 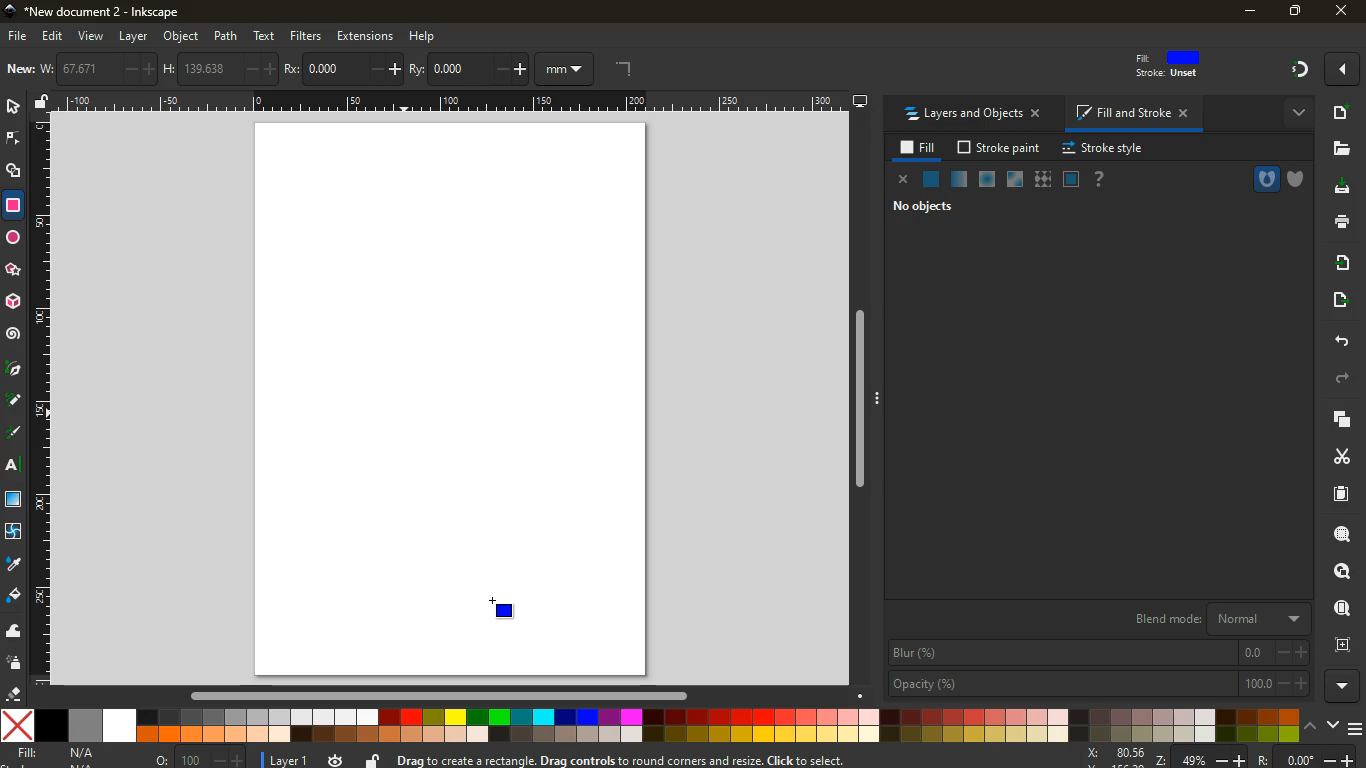 I want to click on , so click(x=857, y=399).